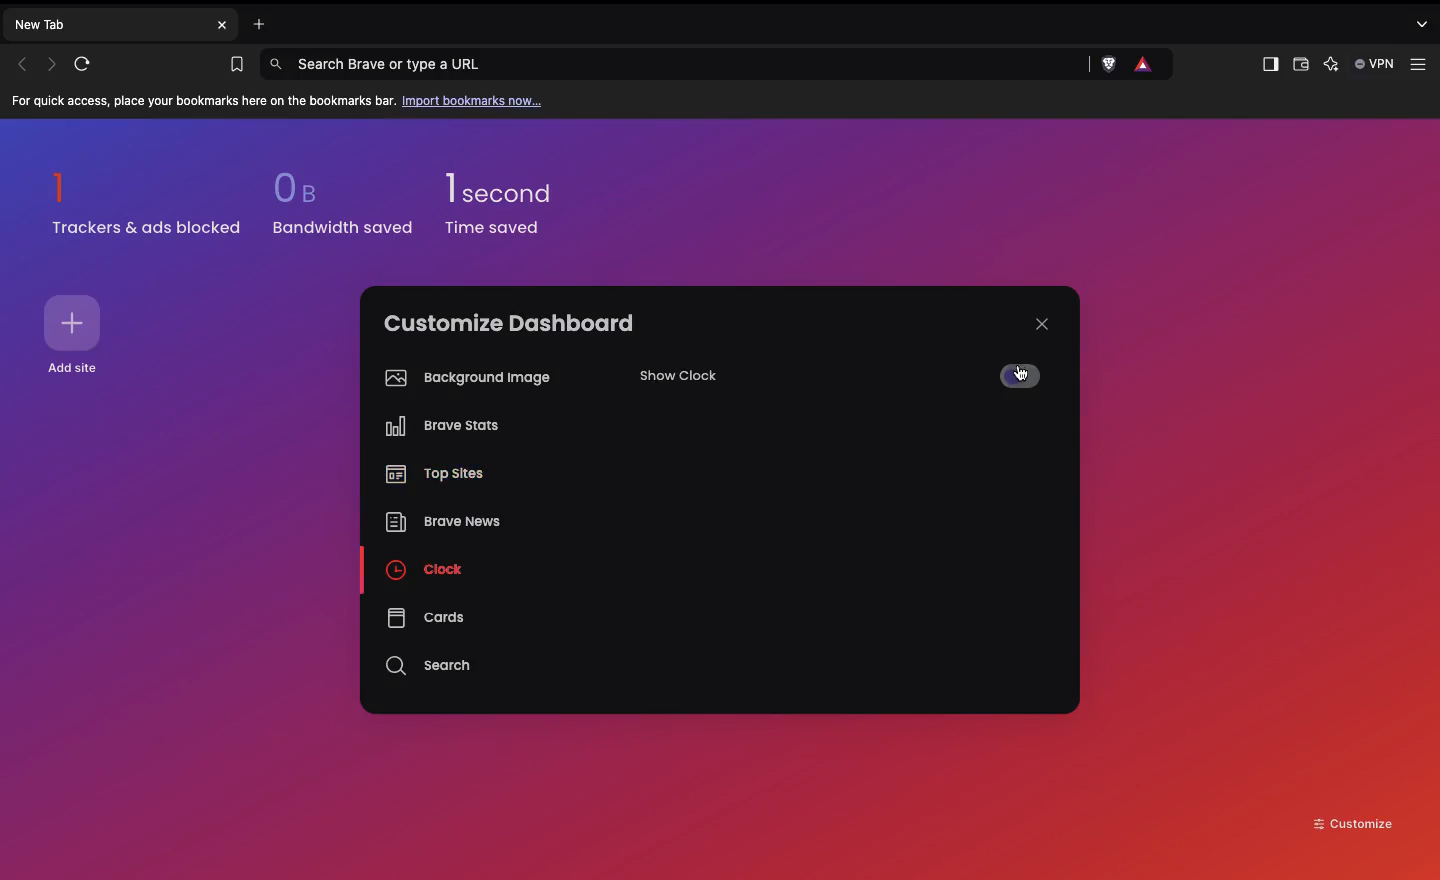 The image size is (1440, 880). Describe the element at coordinates (89, 64) in the screenshot. I see `Refresh page` at that location.